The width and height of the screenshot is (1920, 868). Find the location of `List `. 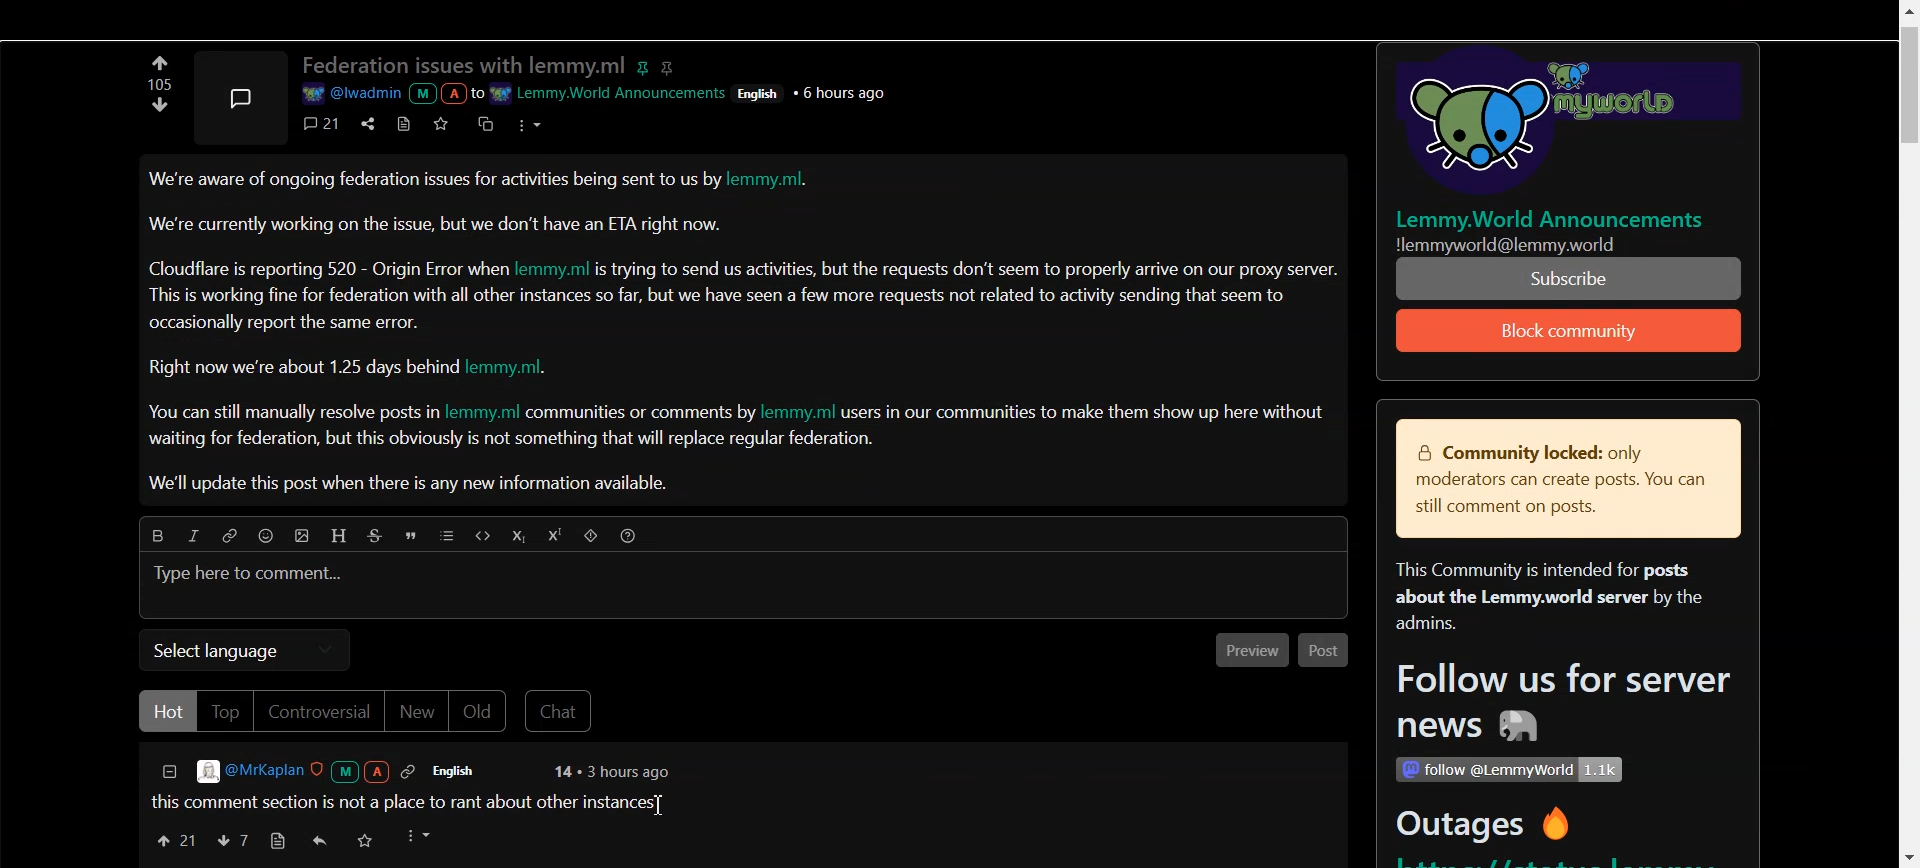

List  is located at coordinates (448, 537).